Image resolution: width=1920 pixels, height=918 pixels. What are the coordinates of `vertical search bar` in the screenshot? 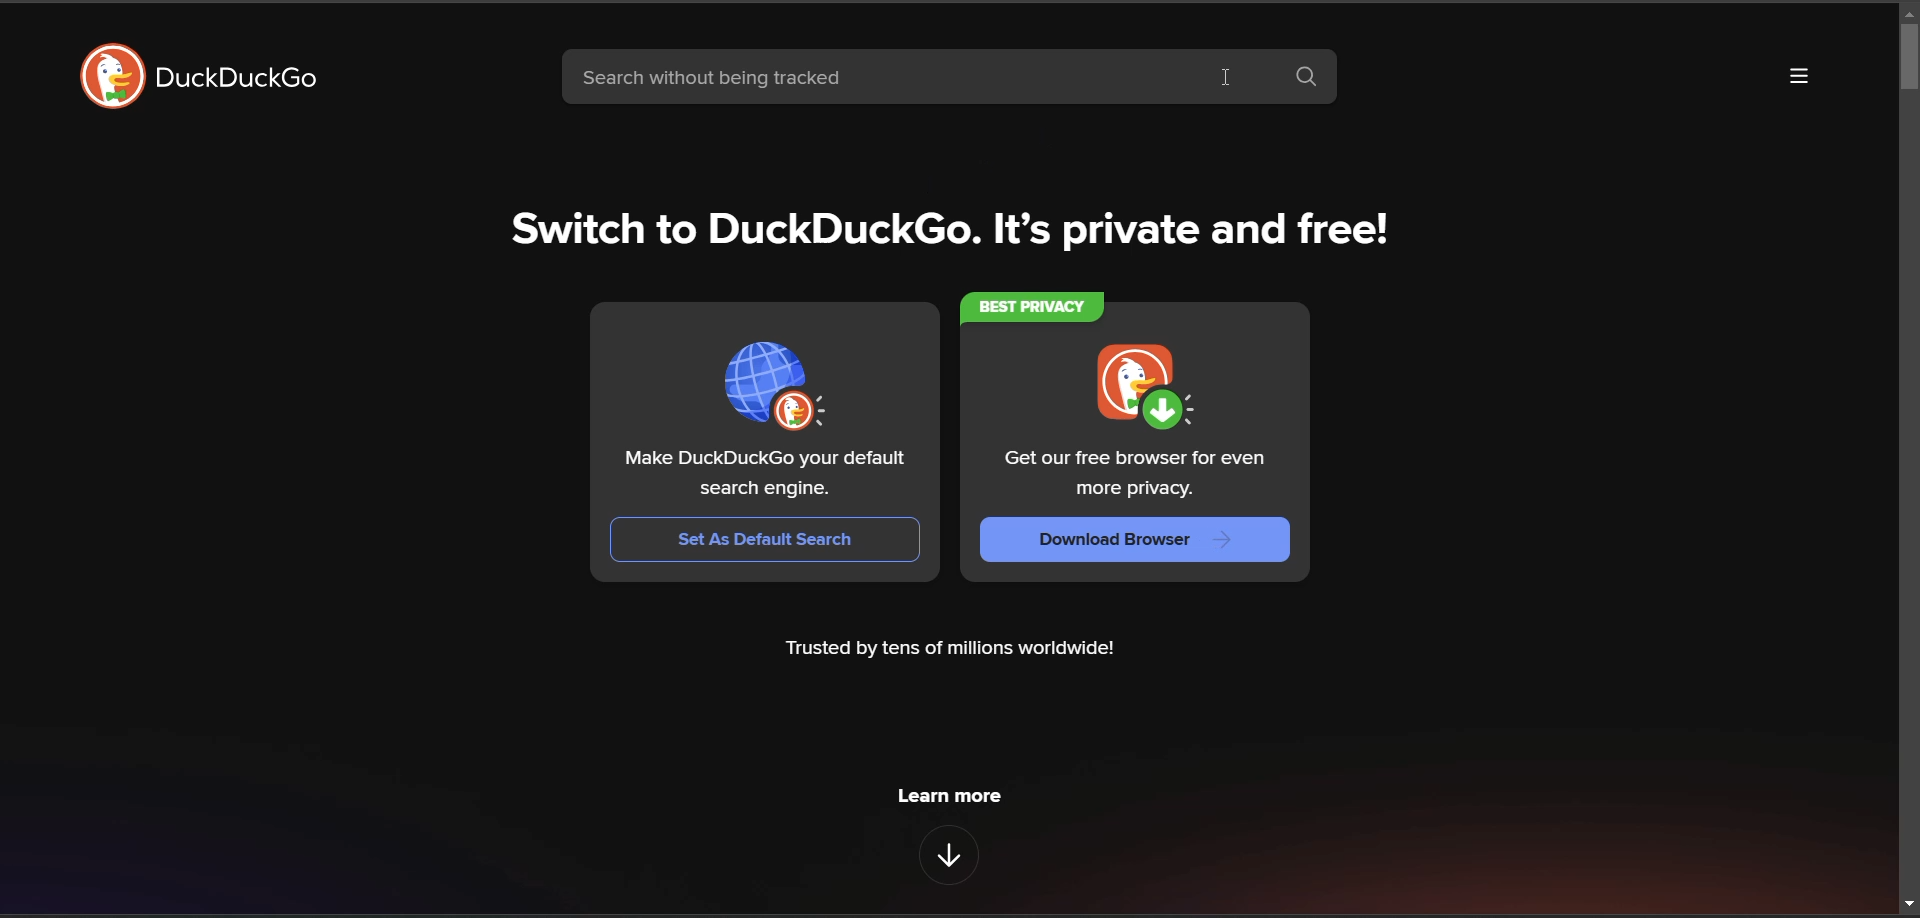 It's located at (1908, 56).